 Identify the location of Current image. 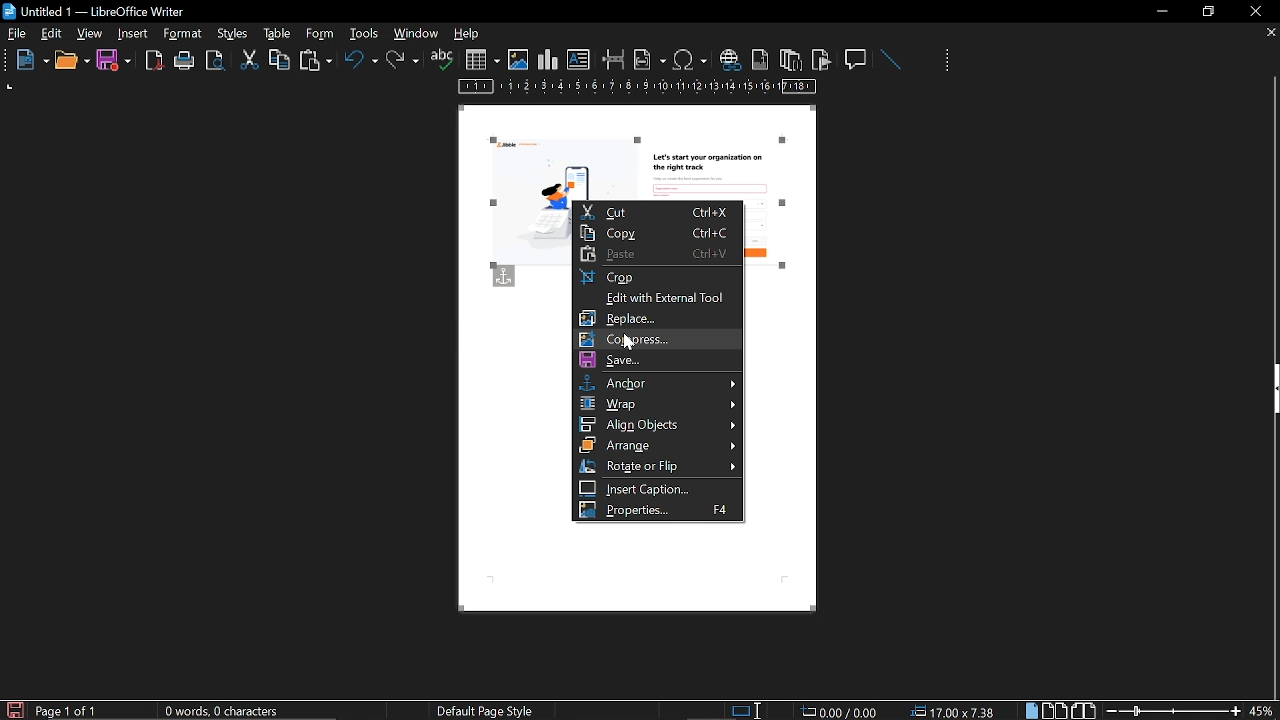
(636, 158).